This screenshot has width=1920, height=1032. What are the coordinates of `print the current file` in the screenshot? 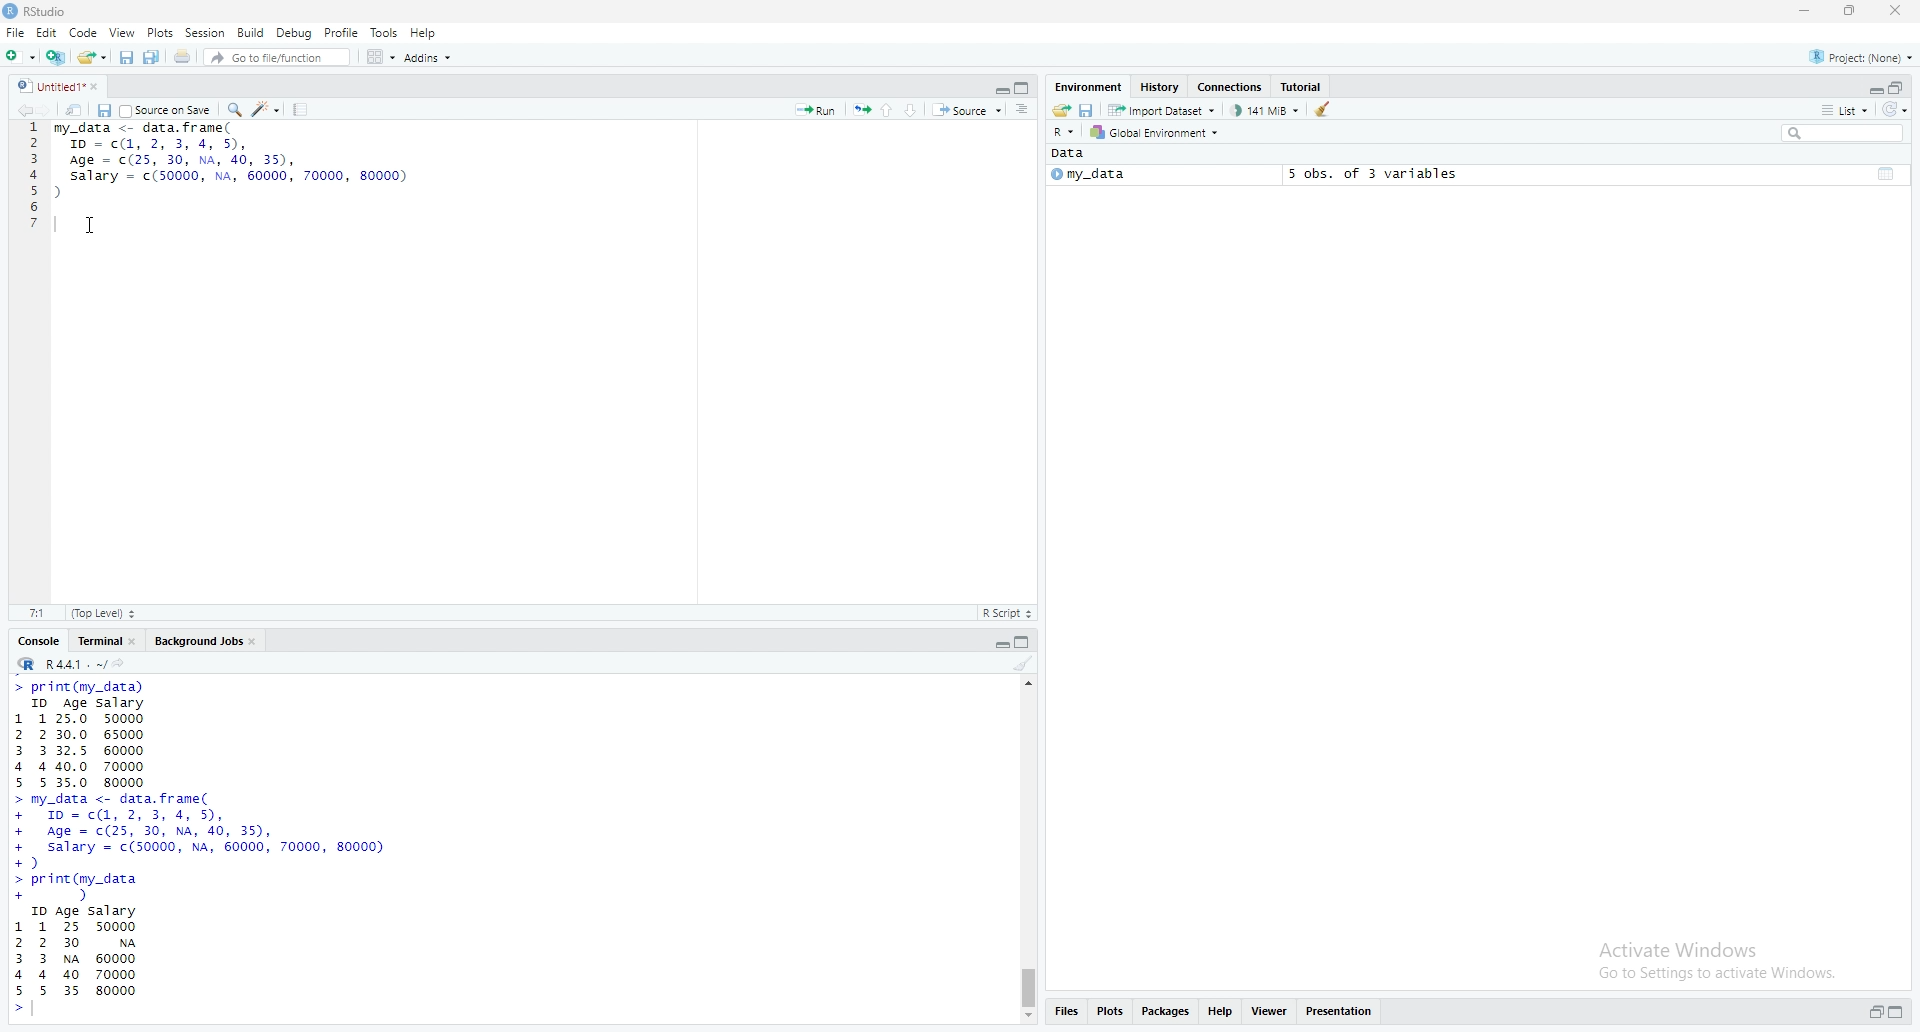 It's located at (183, 57).